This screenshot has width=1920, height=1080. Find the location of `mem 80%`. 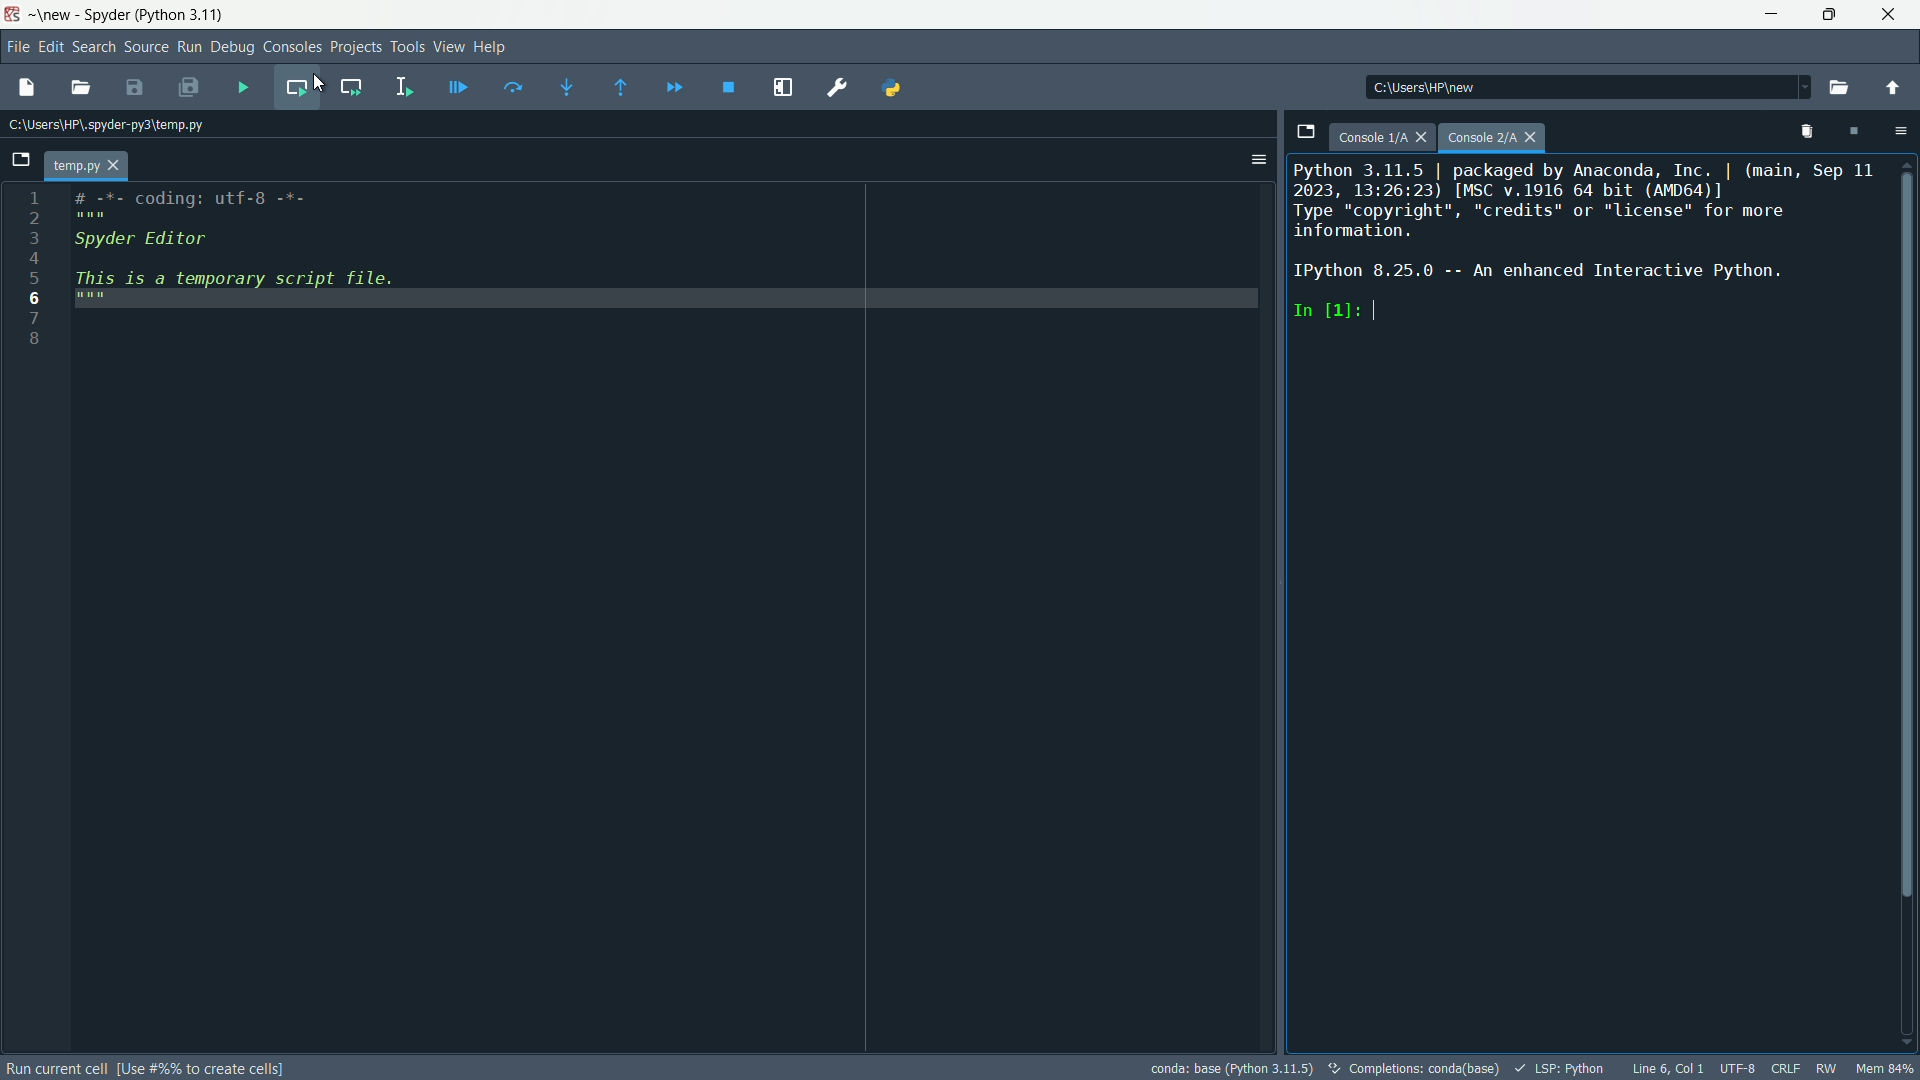

mem 80% is located at coordinates (1886, 1067).